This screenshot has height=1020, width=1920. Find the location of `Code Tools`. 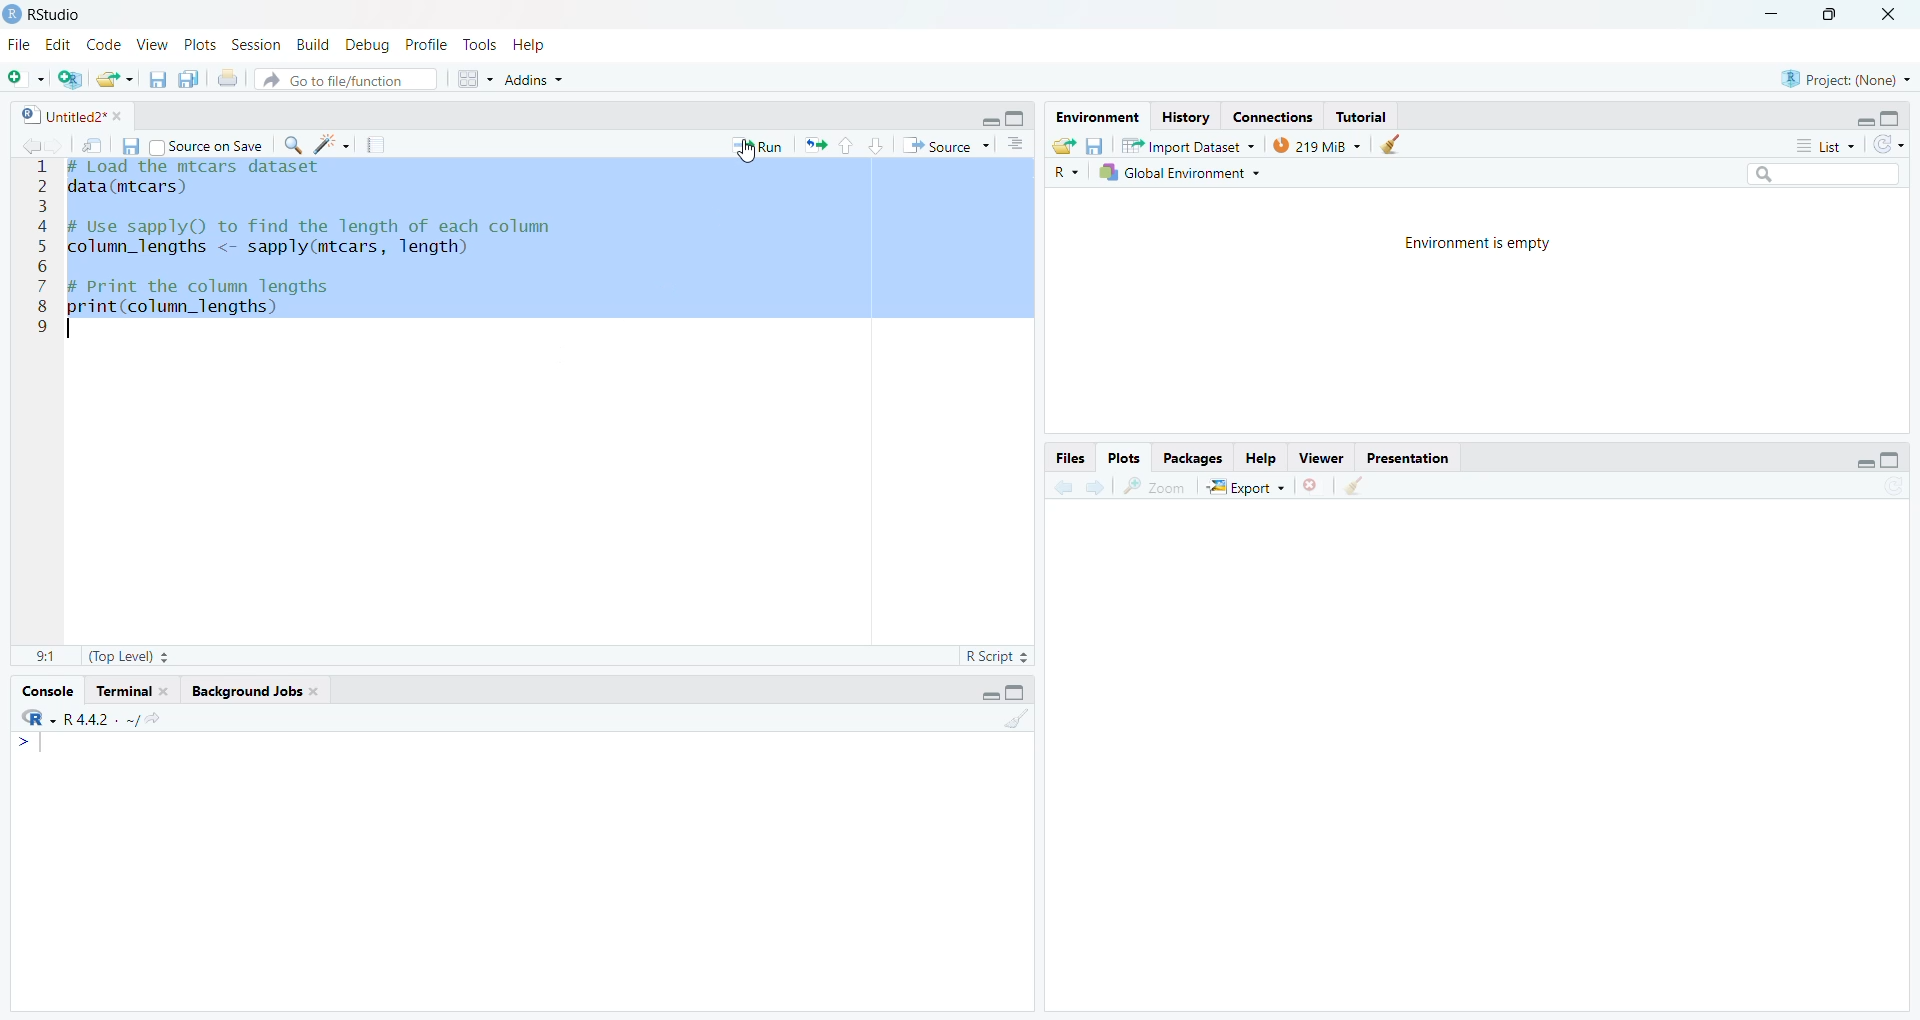

Code Tools is located at coordinates (332, 144).